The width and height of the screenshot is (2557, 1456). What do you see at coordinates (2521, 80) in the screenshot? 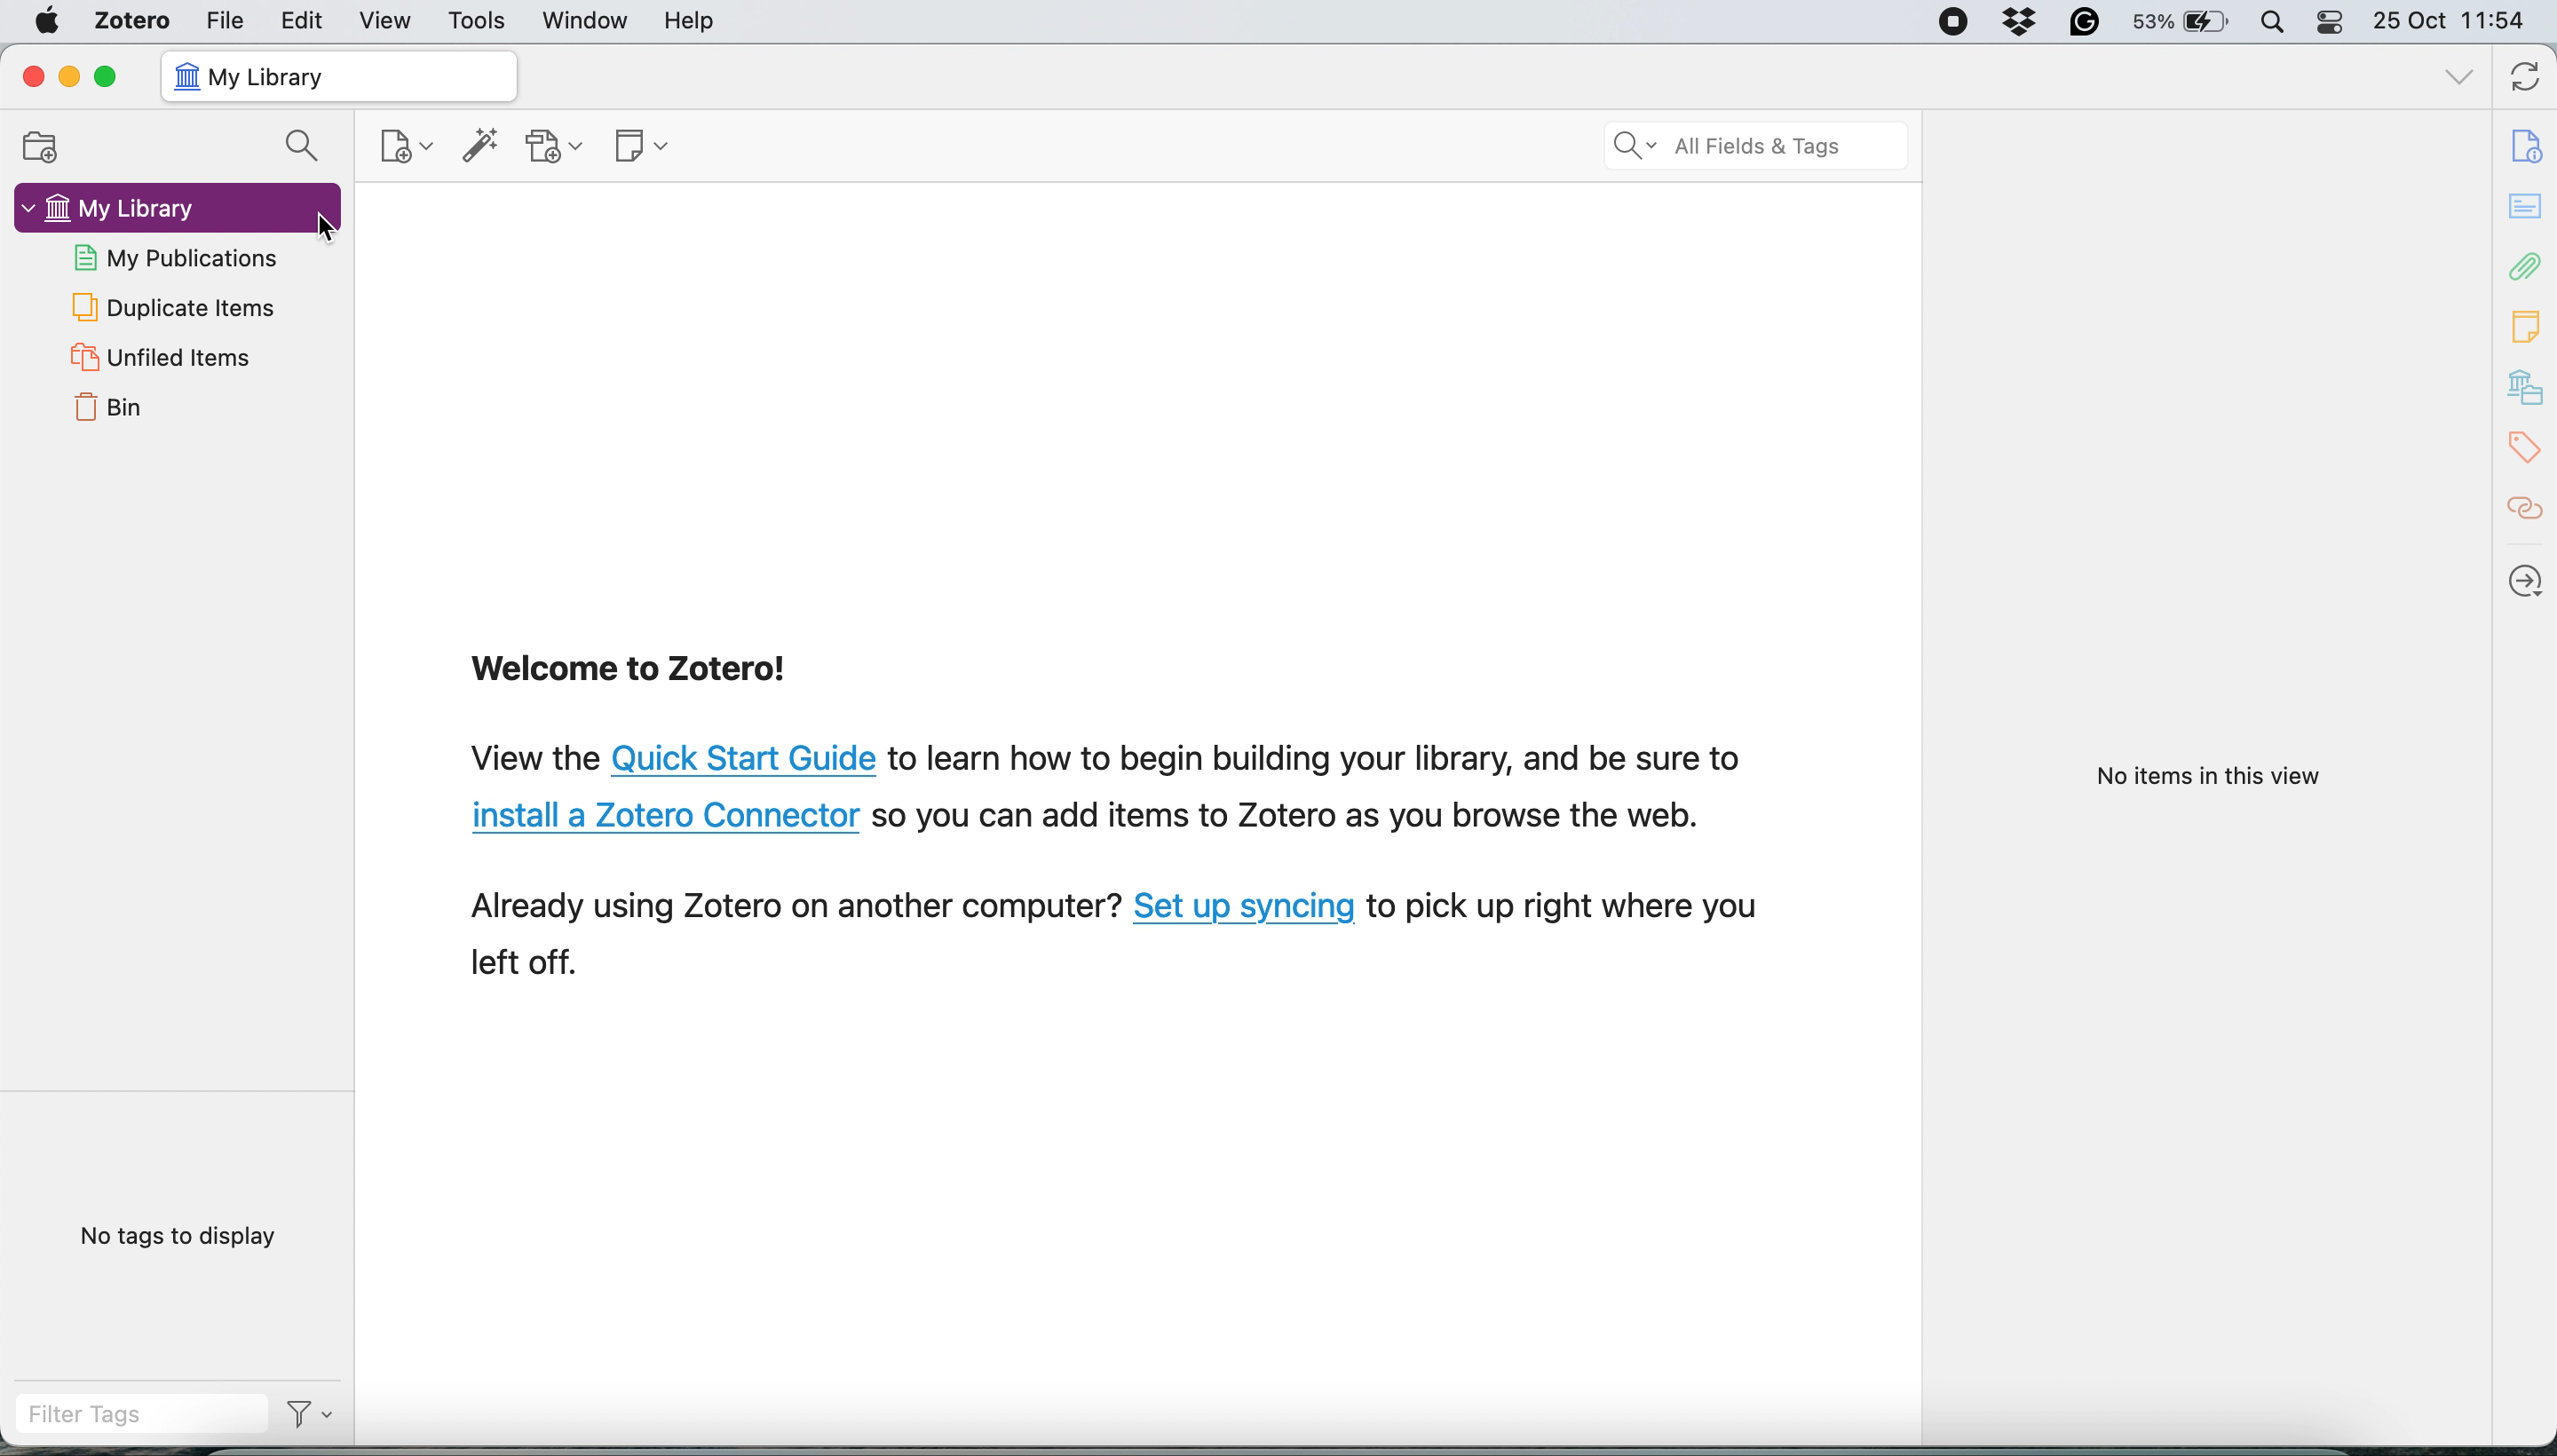
I see `sync with zotero.org` at bounding box center [2521, 80].